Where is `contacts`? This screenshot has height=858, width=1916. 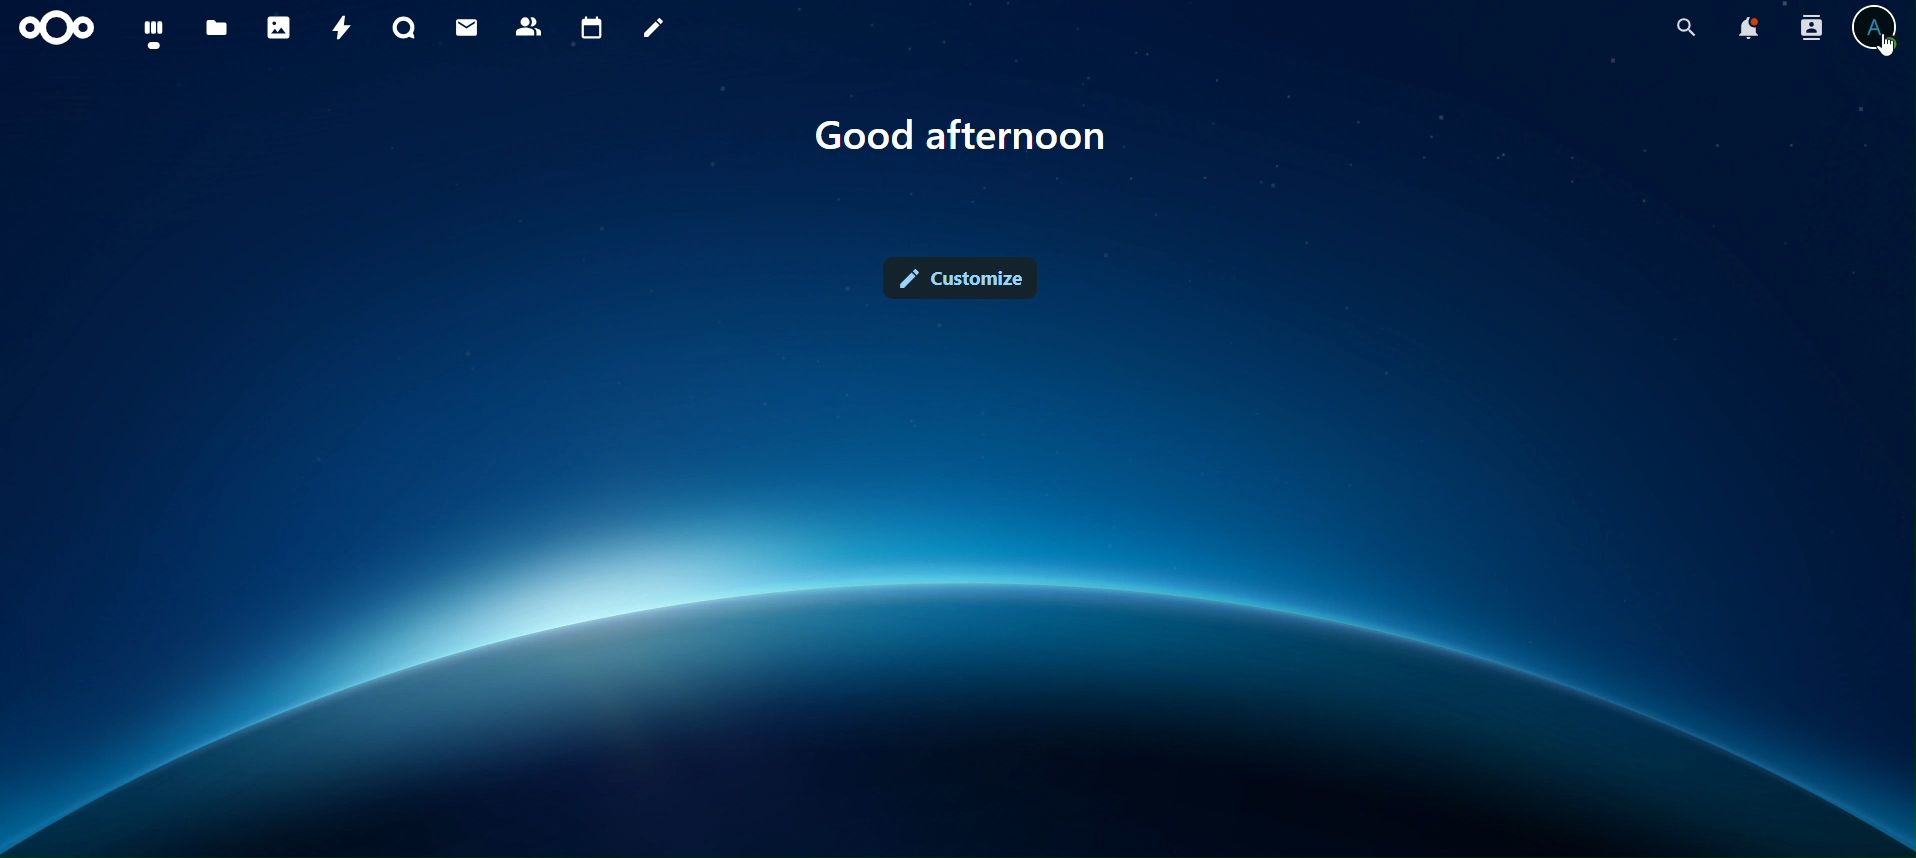 contacts is located at coordinates (533, 28).